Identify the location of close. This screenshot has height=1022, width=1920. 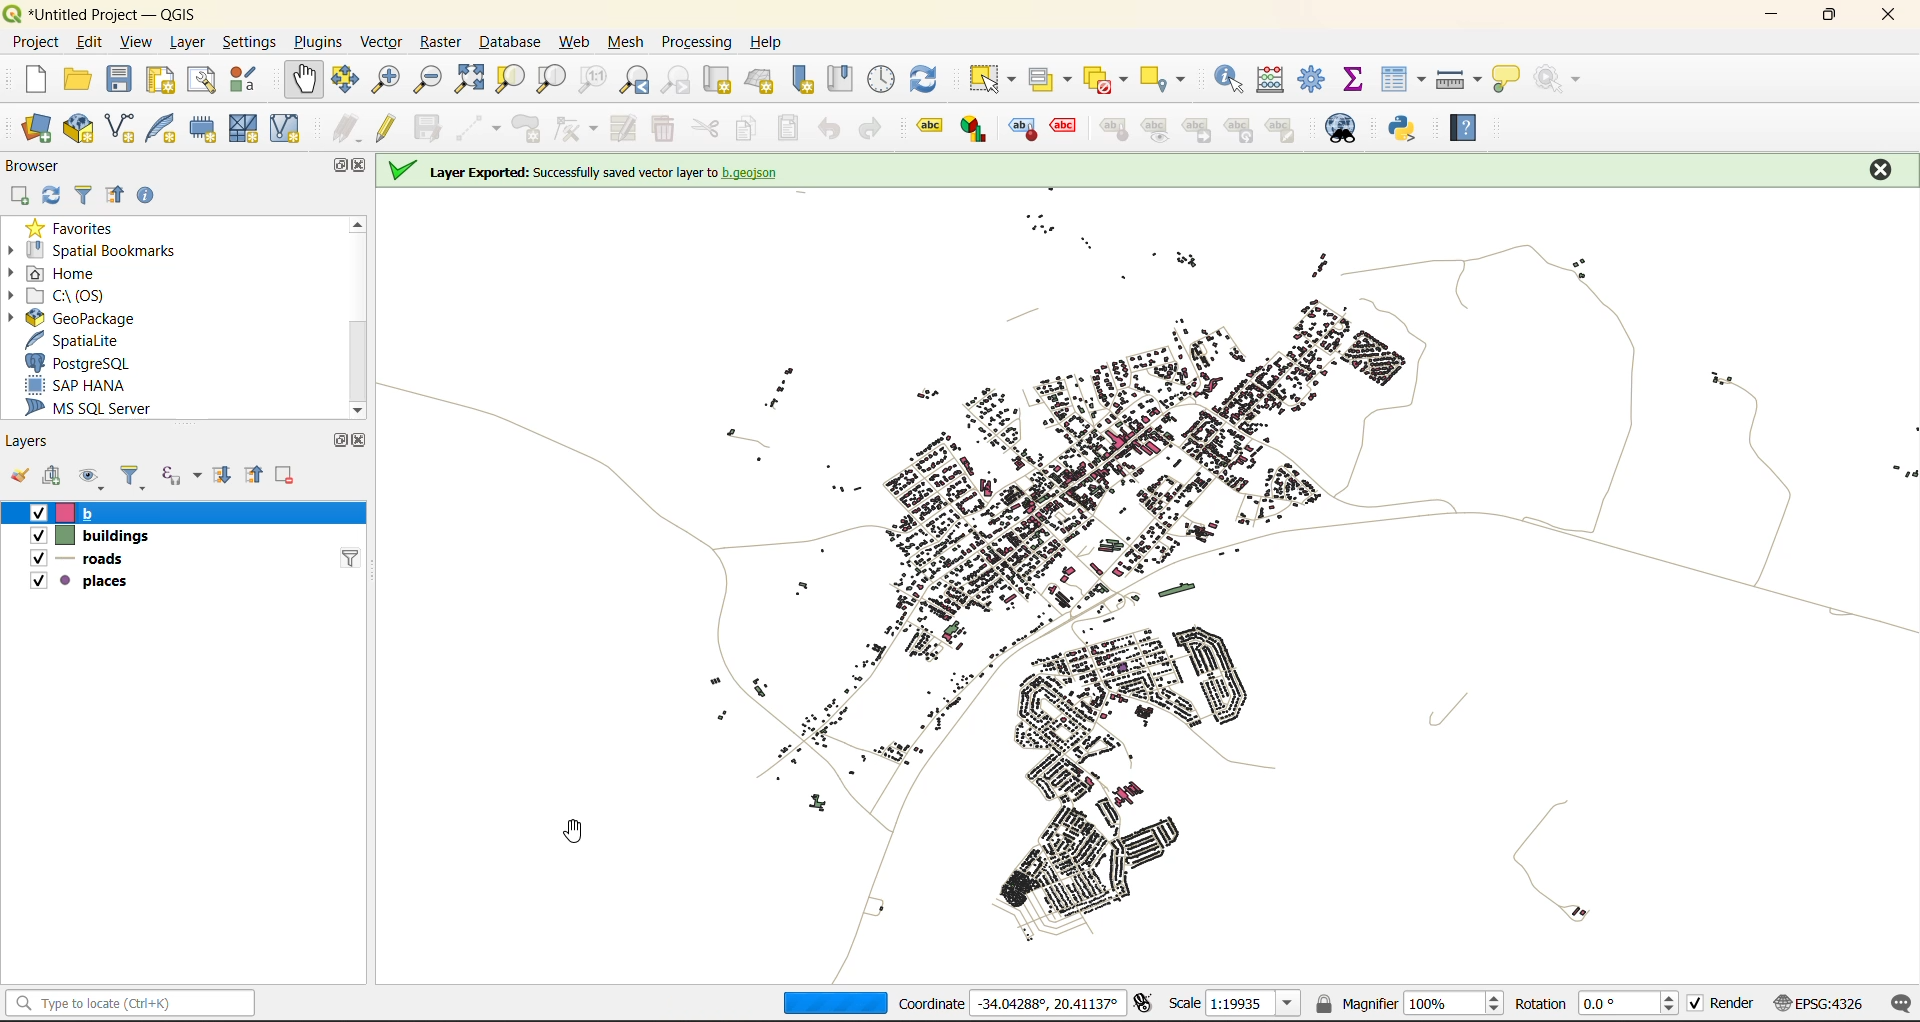
(1883, 170).